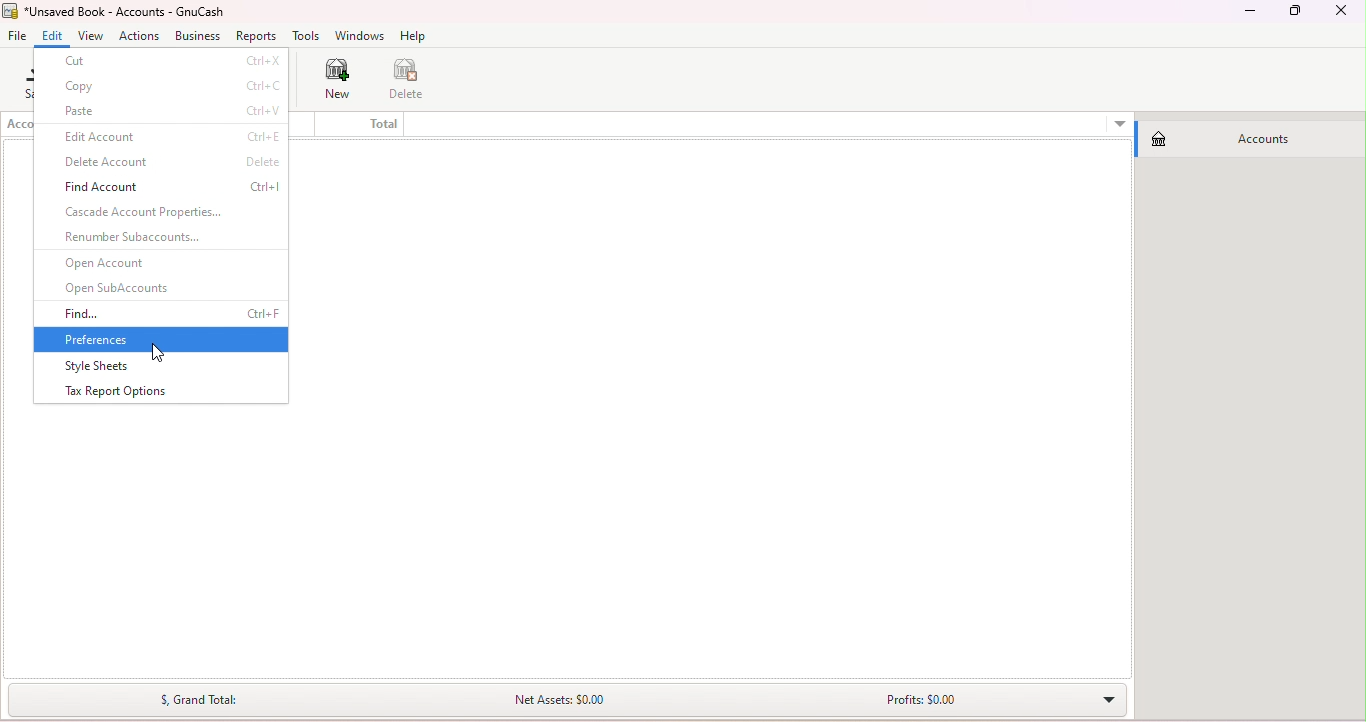 The image size is (1366, 722). What do you see at coordinates (167, 135) in the screenshot?
I see `Edit account` at bounding box center [167, 135].